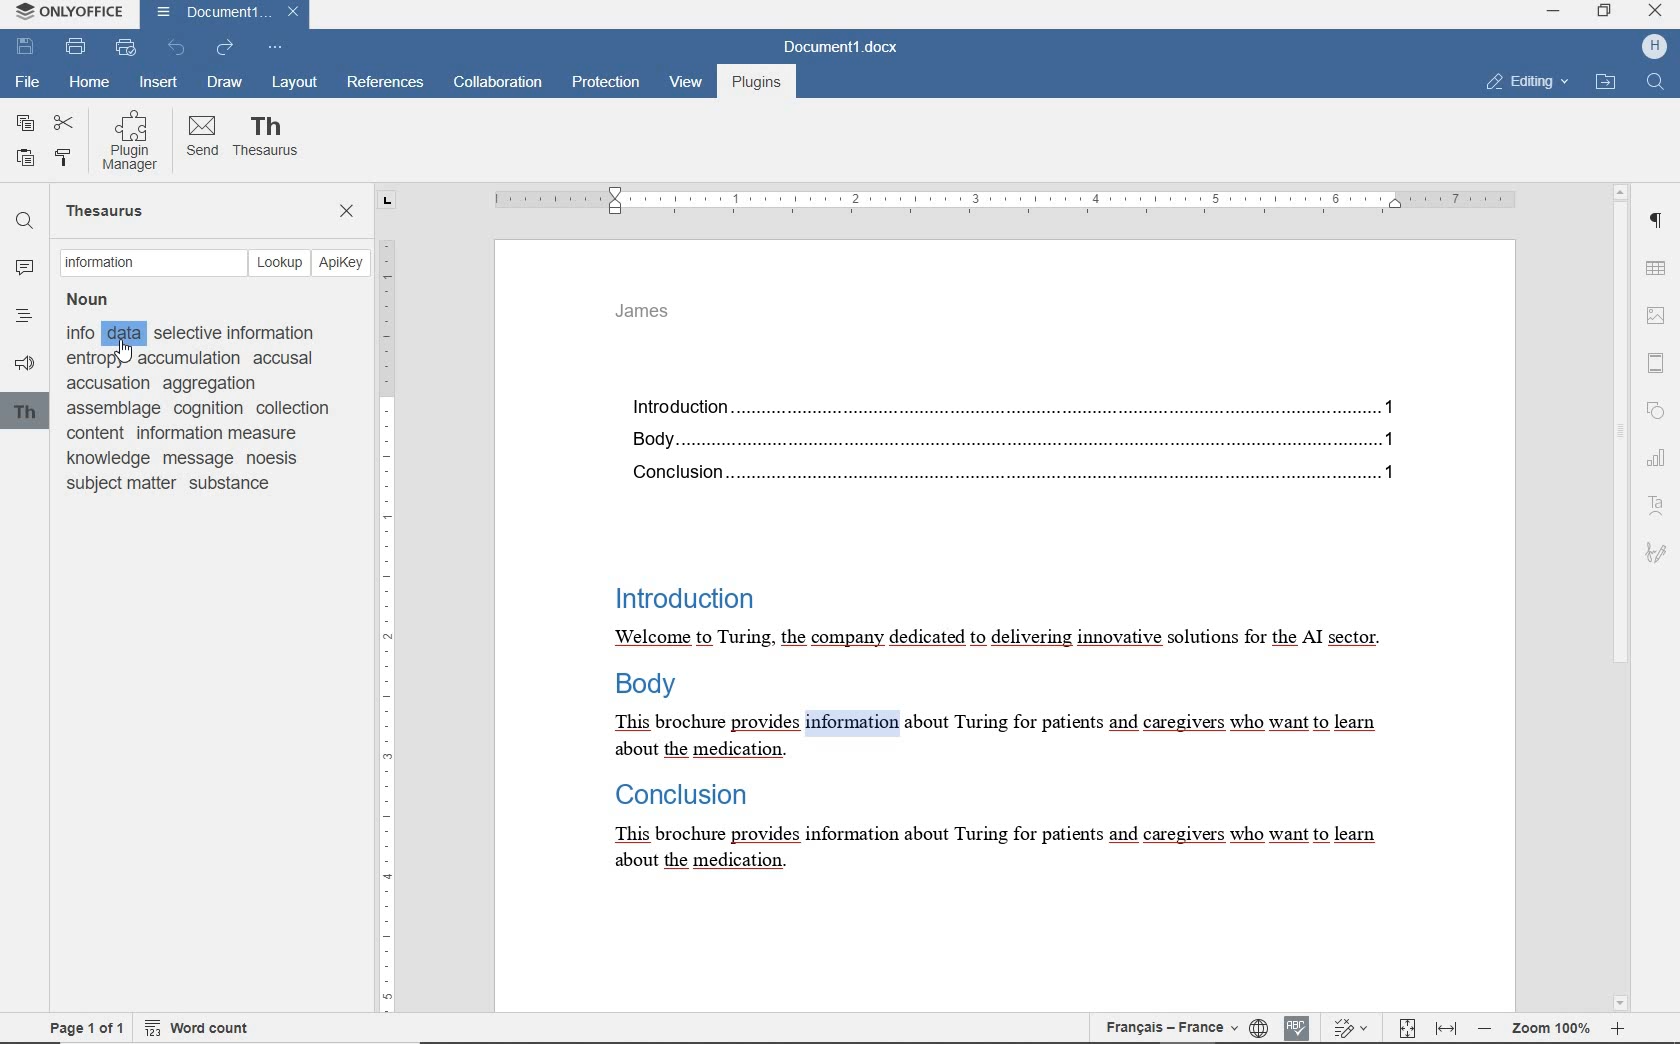  I want to click on THESAURUS, so click(107, 210).